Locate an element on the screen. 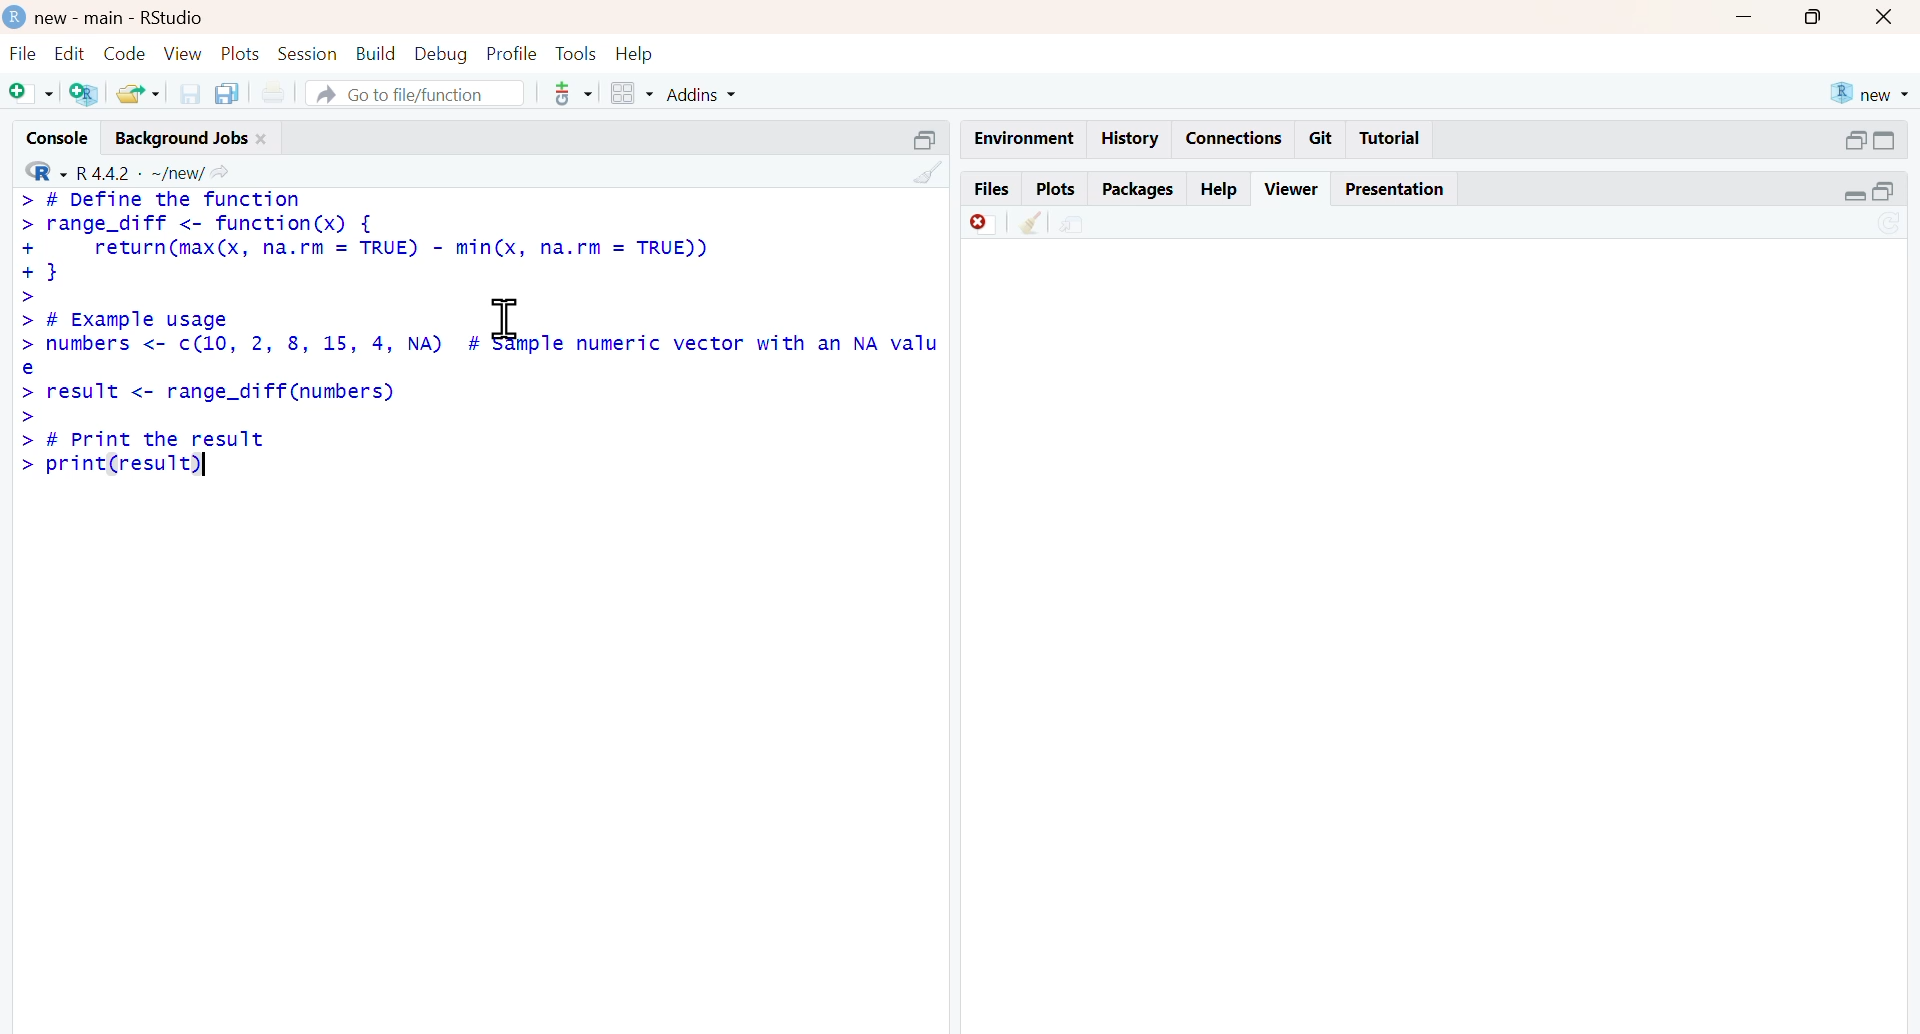 Image resolution: width=1920 pixels, height=1034 pixels. share folder as is located at coordinates (140, 93).